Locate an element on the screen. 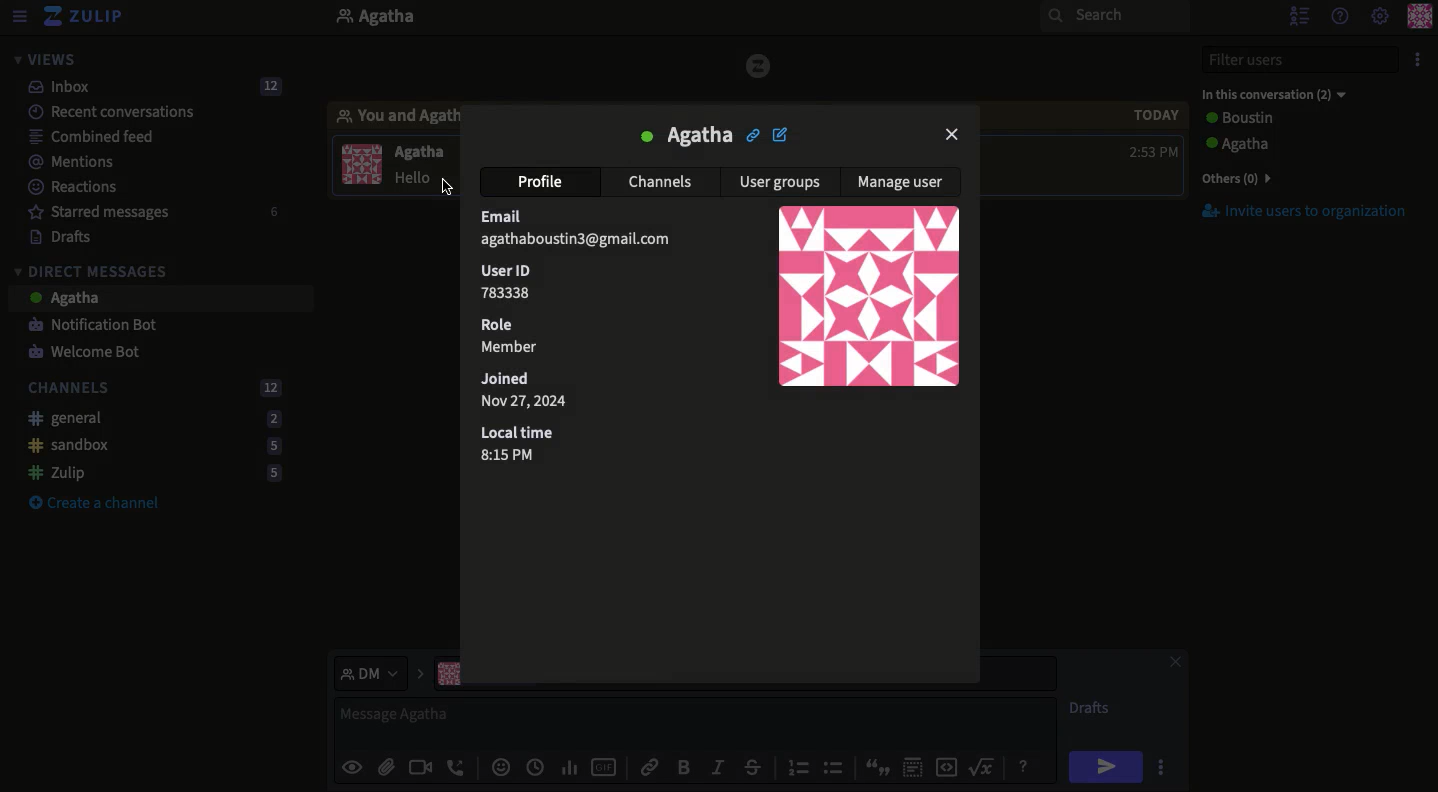  Bullet is located at coordinates (836, 767).